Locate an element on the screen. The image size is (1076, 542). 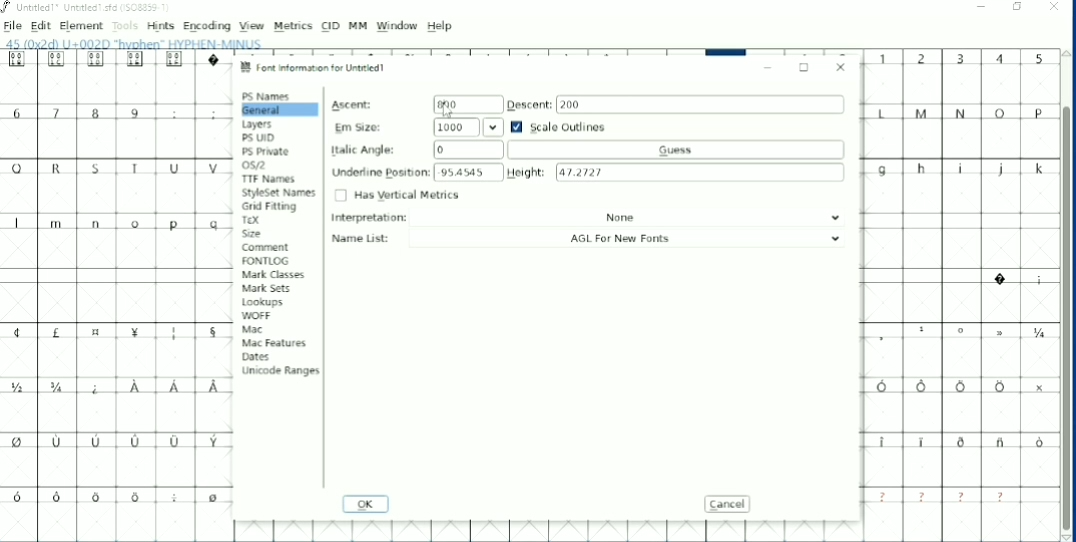
Dates is located at coordinates (255, 357).